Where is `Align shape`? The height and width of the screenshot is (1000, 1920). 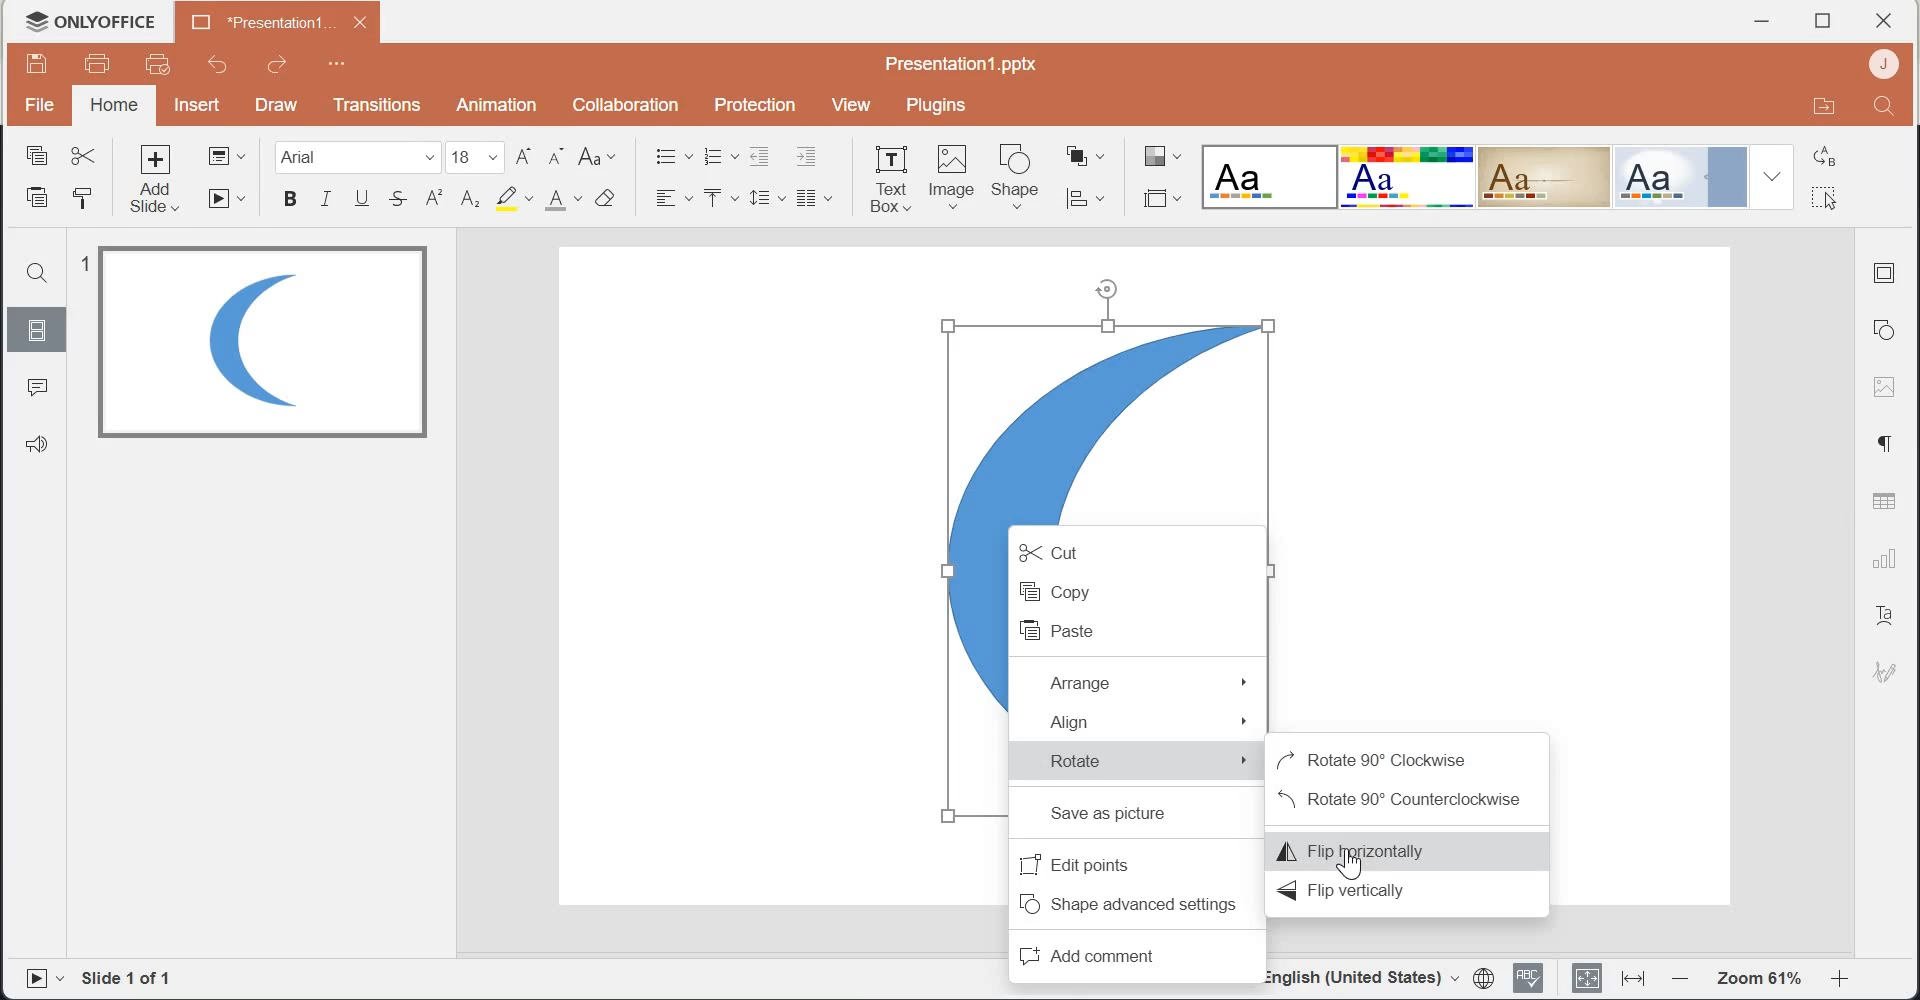 Align shape is located at coordinates (1092, 200).